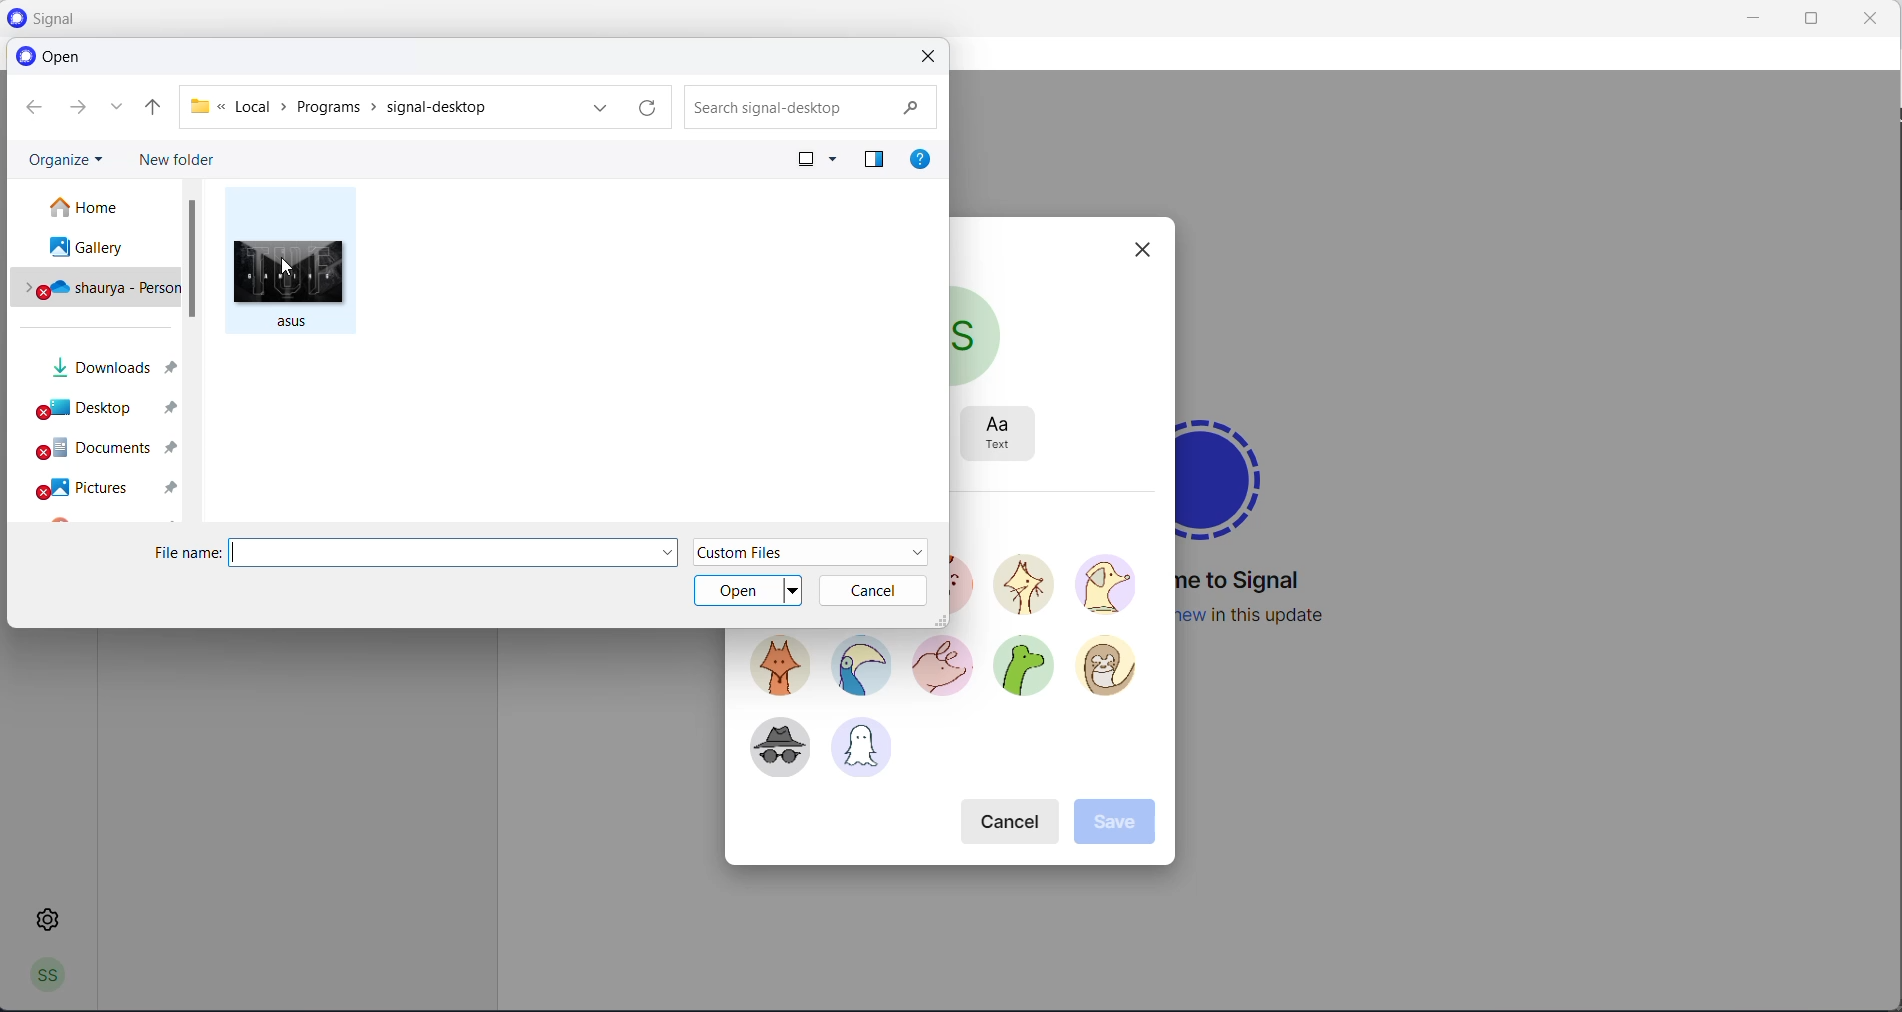 This screenshot has width=1902, height=1012. What do you see at coordinates (1873, 20) in the screenshot?
I see `close` at bounding box center [1873, 20].